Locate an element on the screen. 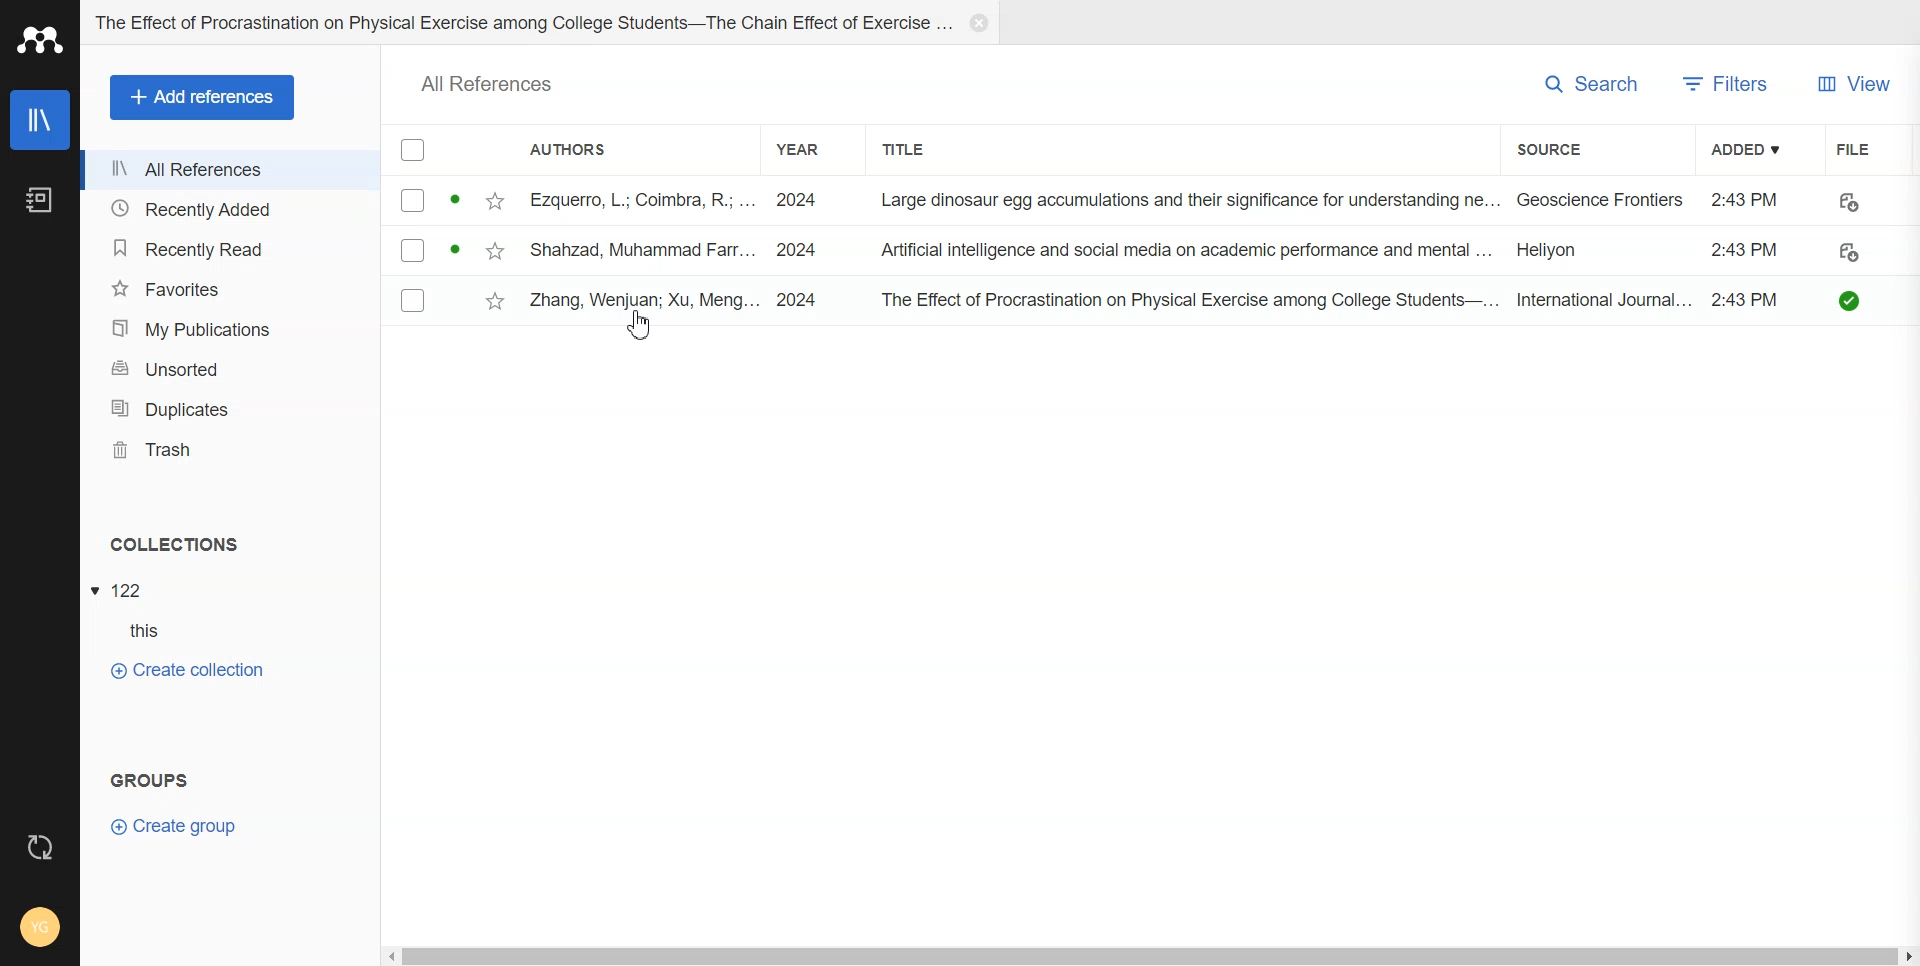  Shahzad, Muhammad Farr... is located at coordinates (641, 248).